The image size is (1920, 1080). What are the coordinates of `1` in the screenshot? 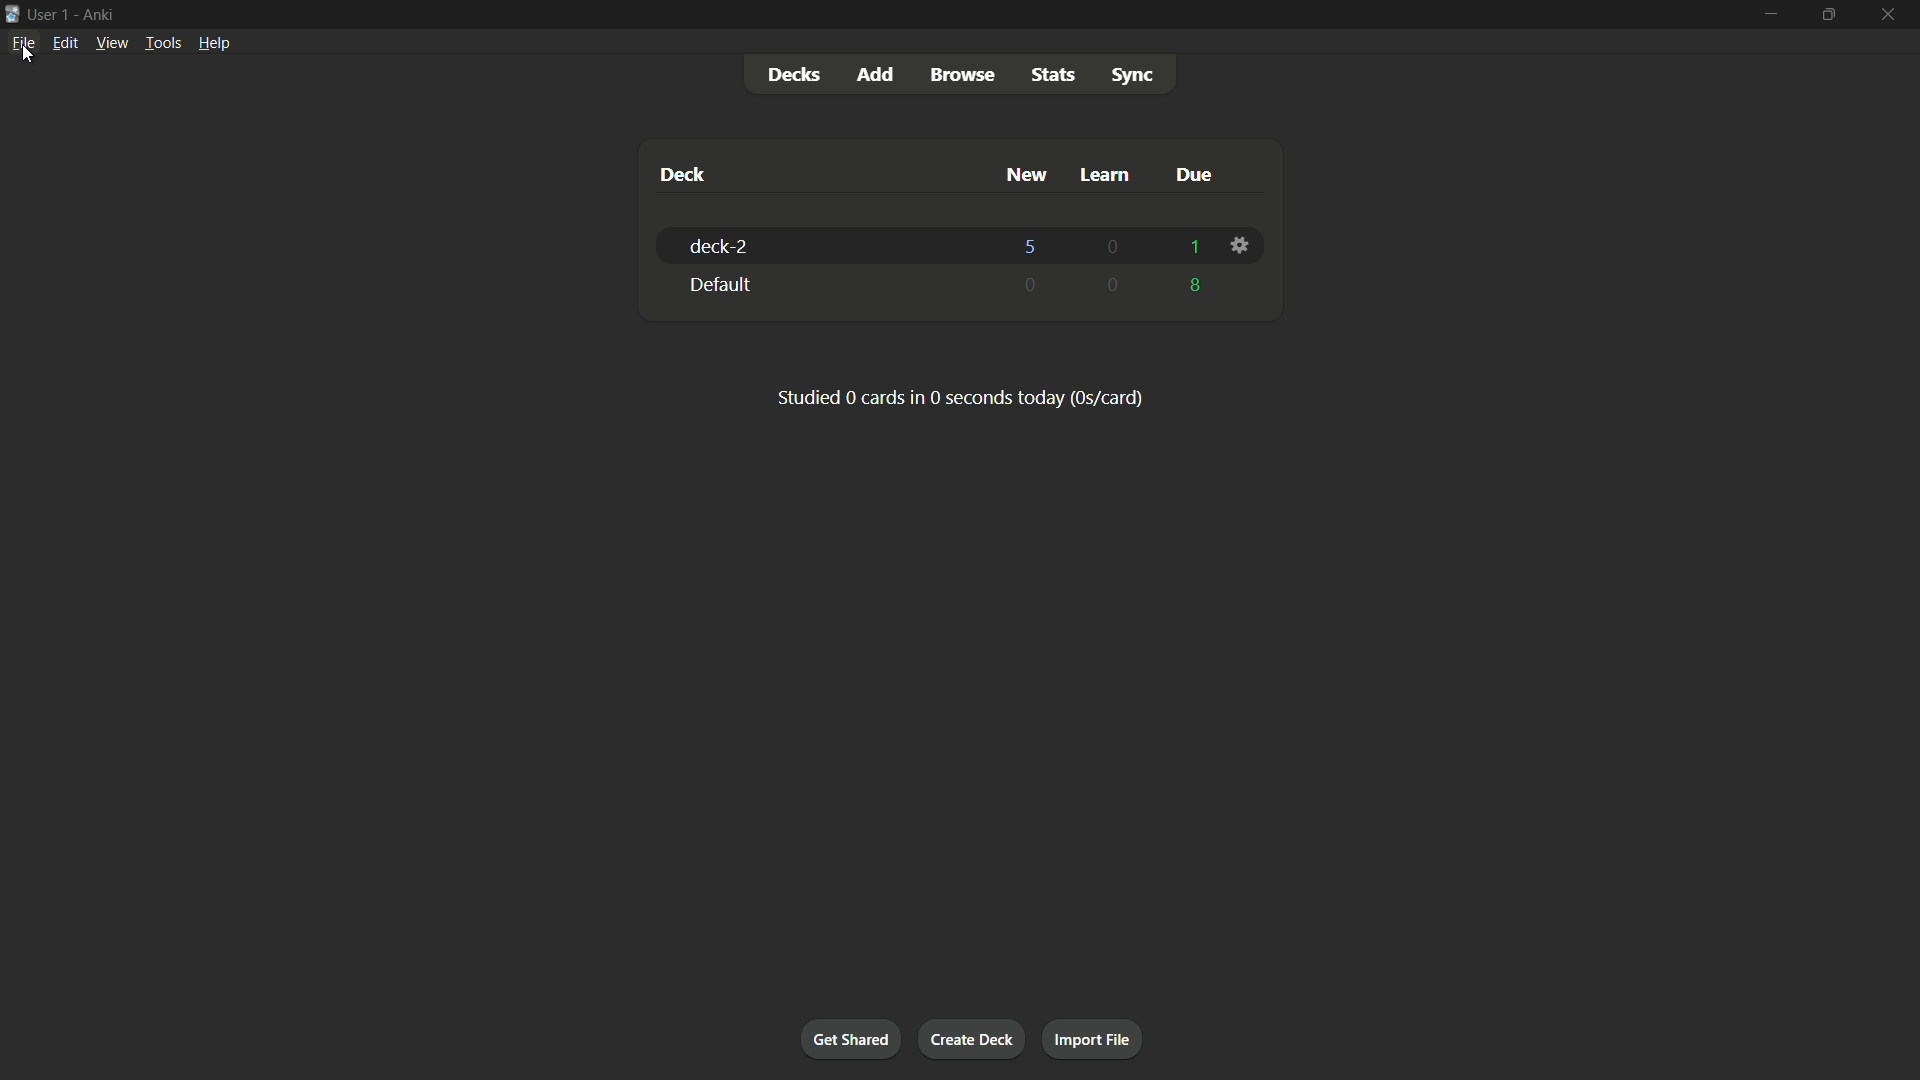 It's located at (1191, 247).